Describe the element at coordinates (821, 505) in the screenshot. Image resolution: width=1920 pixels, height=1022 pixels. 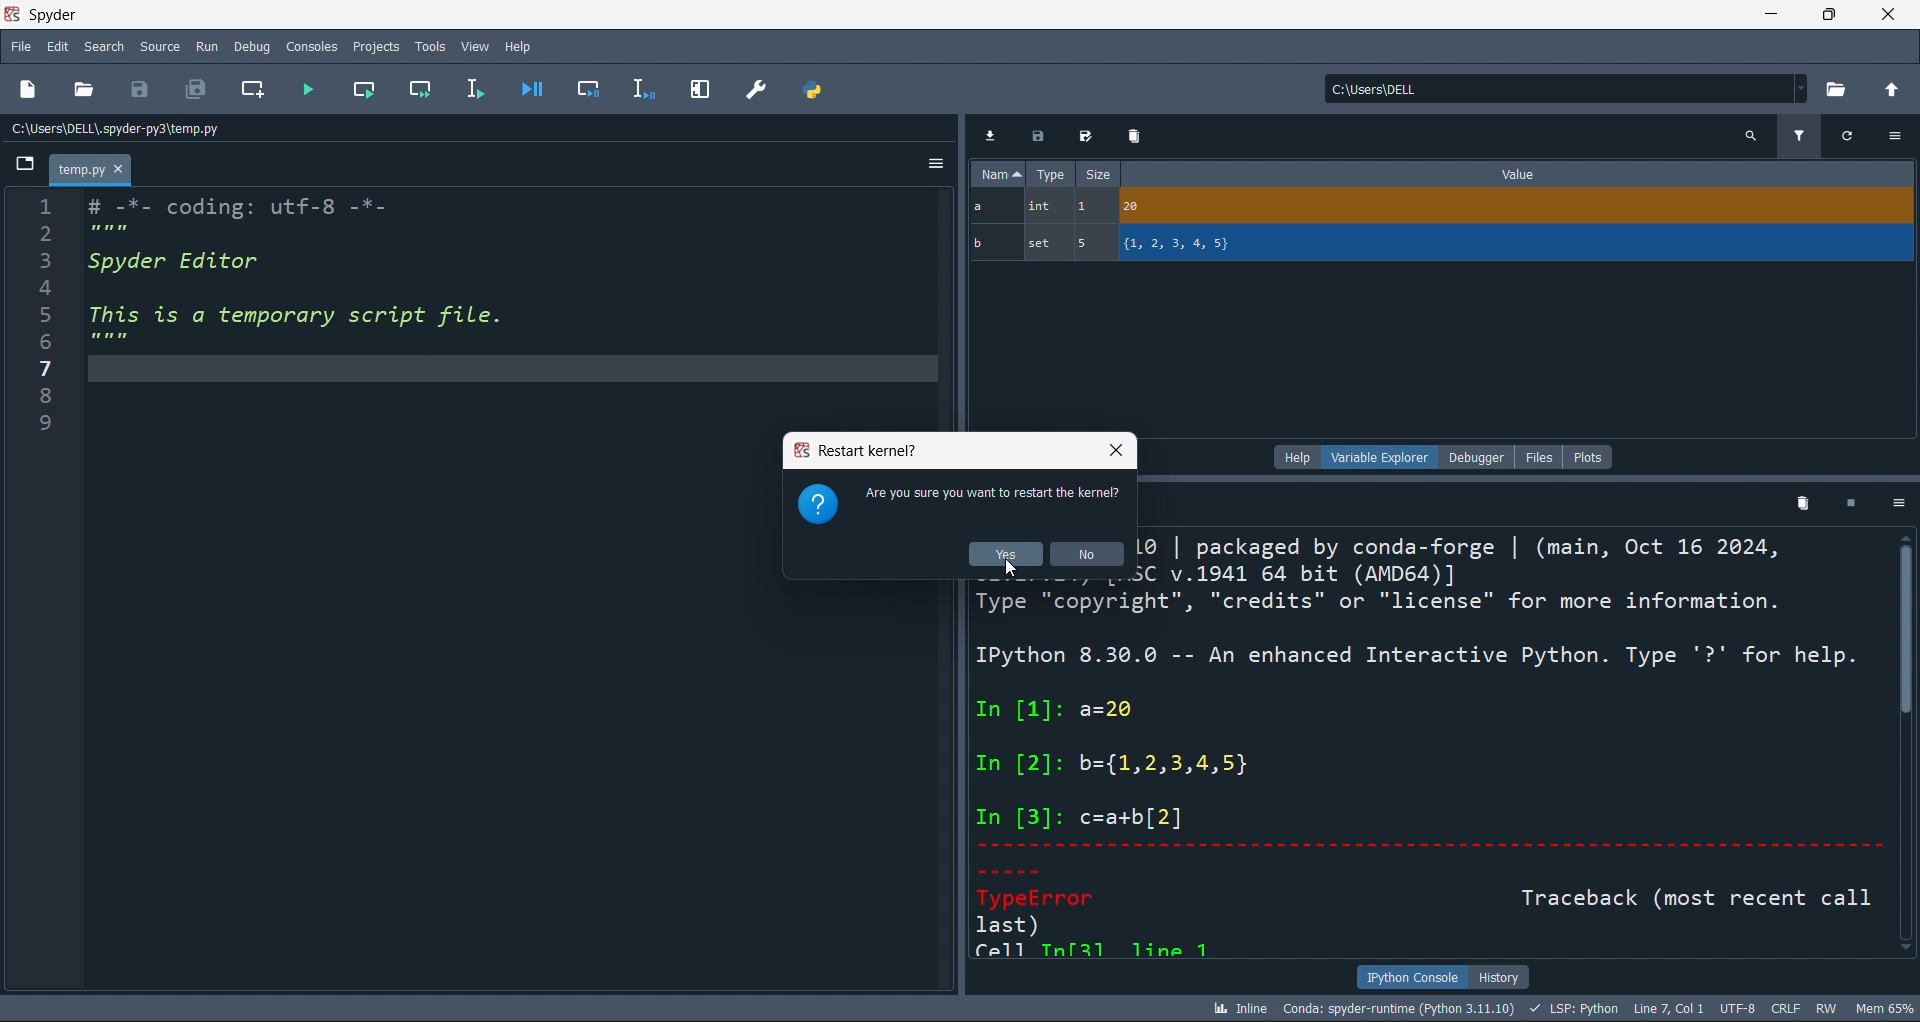
I see `question mark` at that location.